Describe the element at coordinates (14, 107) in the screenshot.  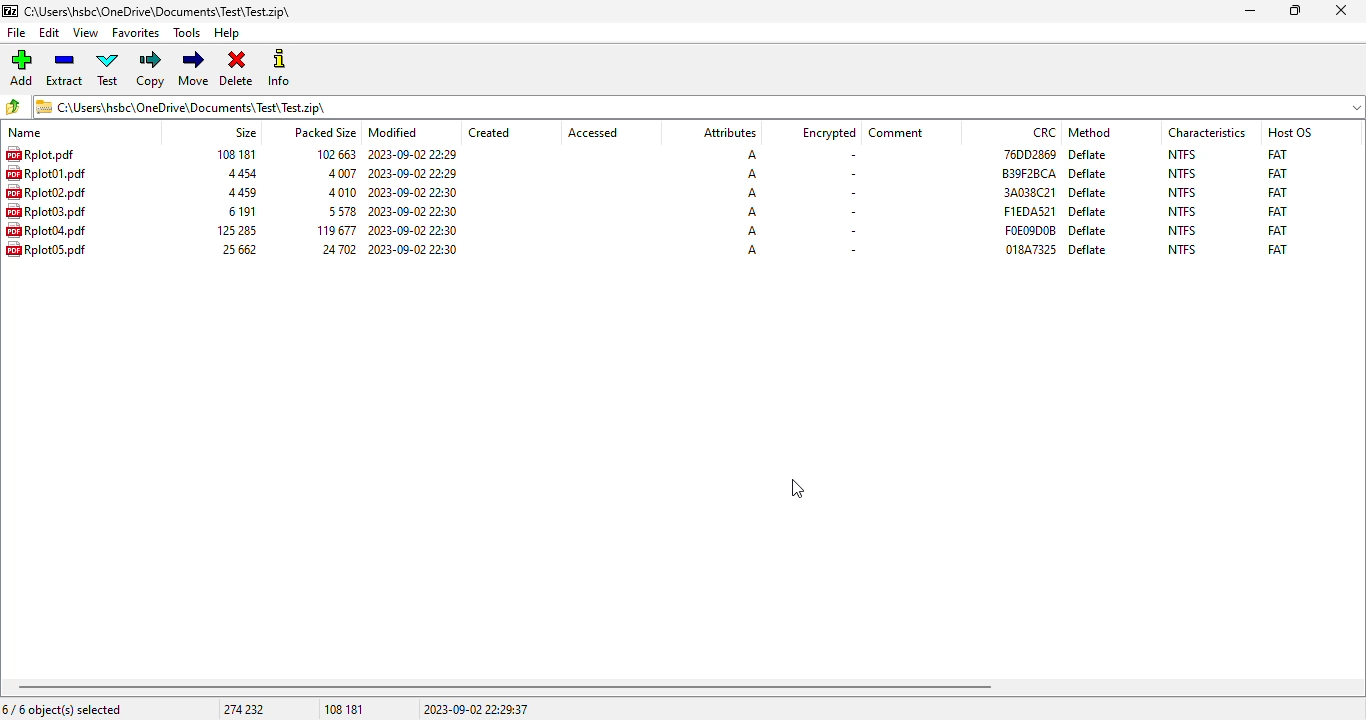
I see `browse folders` at that location.